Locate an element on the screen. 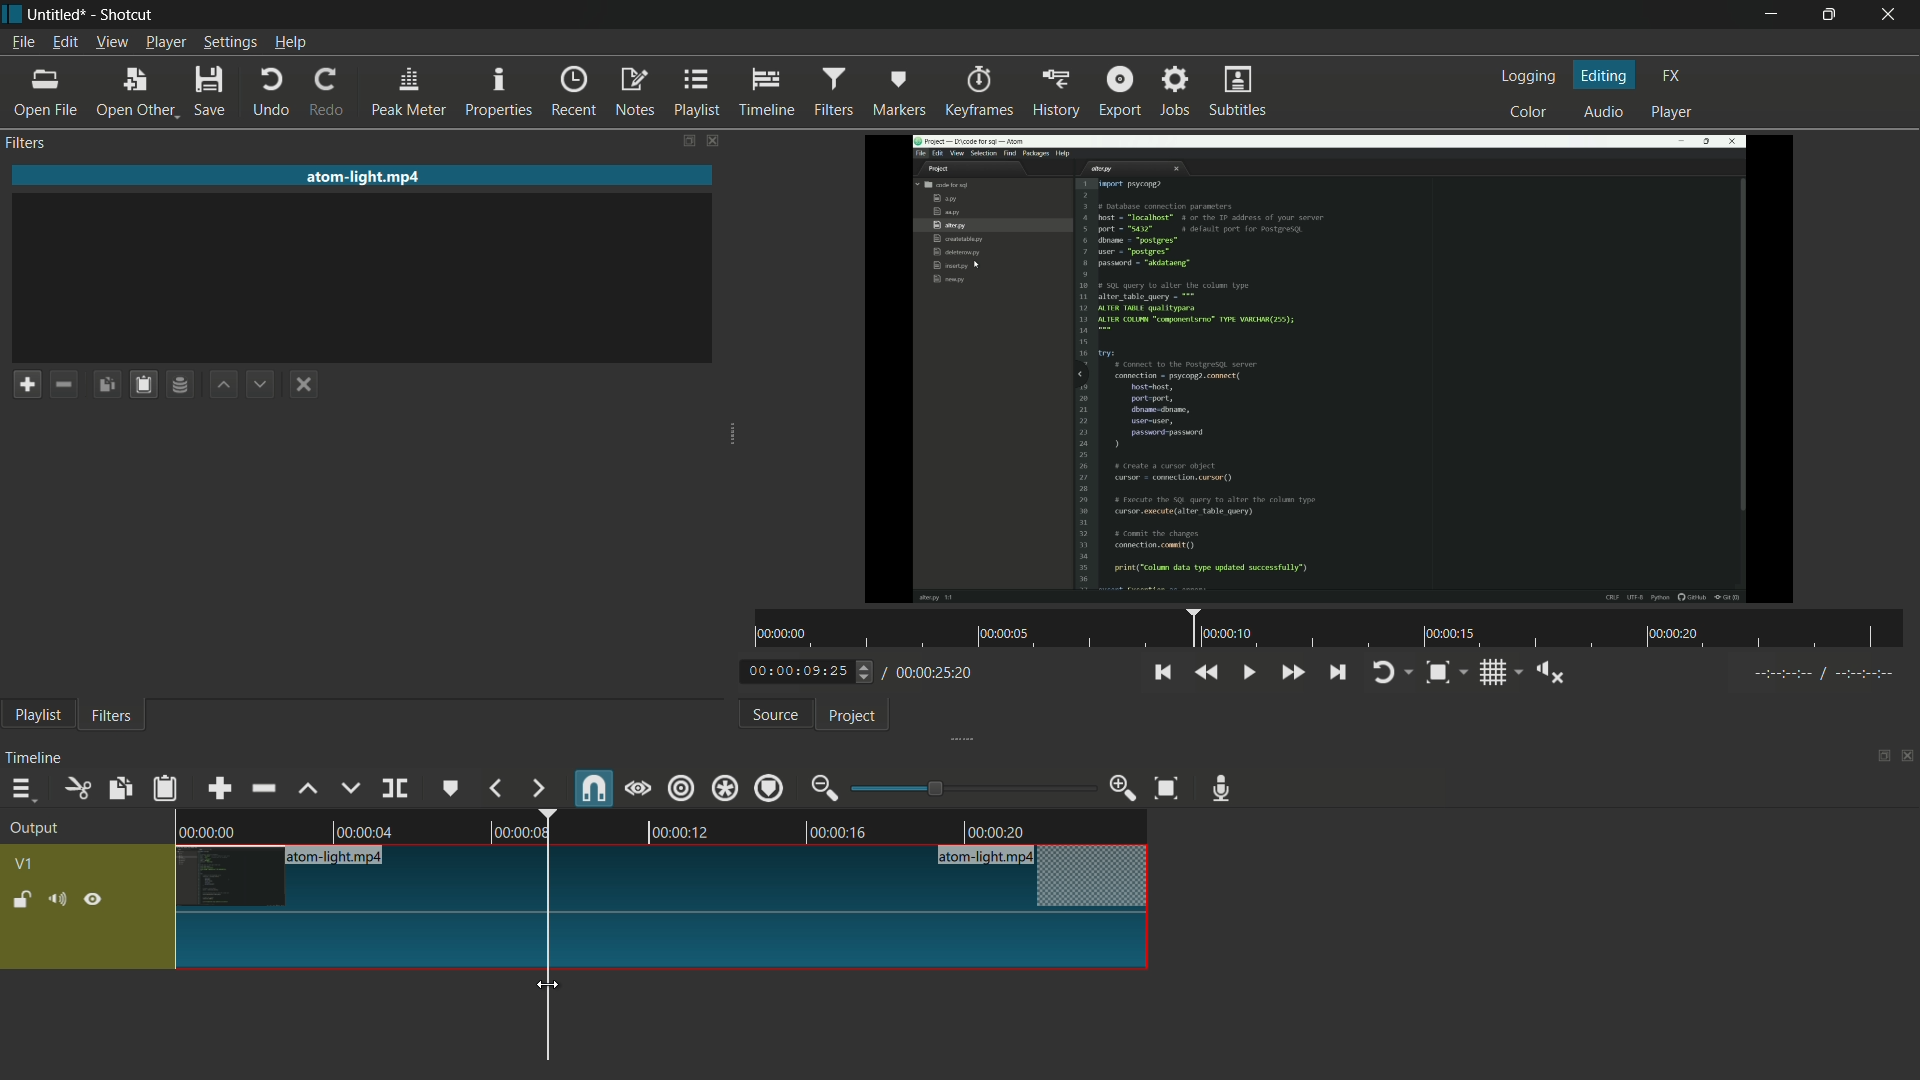  app name is located at coordinates (128, 15).